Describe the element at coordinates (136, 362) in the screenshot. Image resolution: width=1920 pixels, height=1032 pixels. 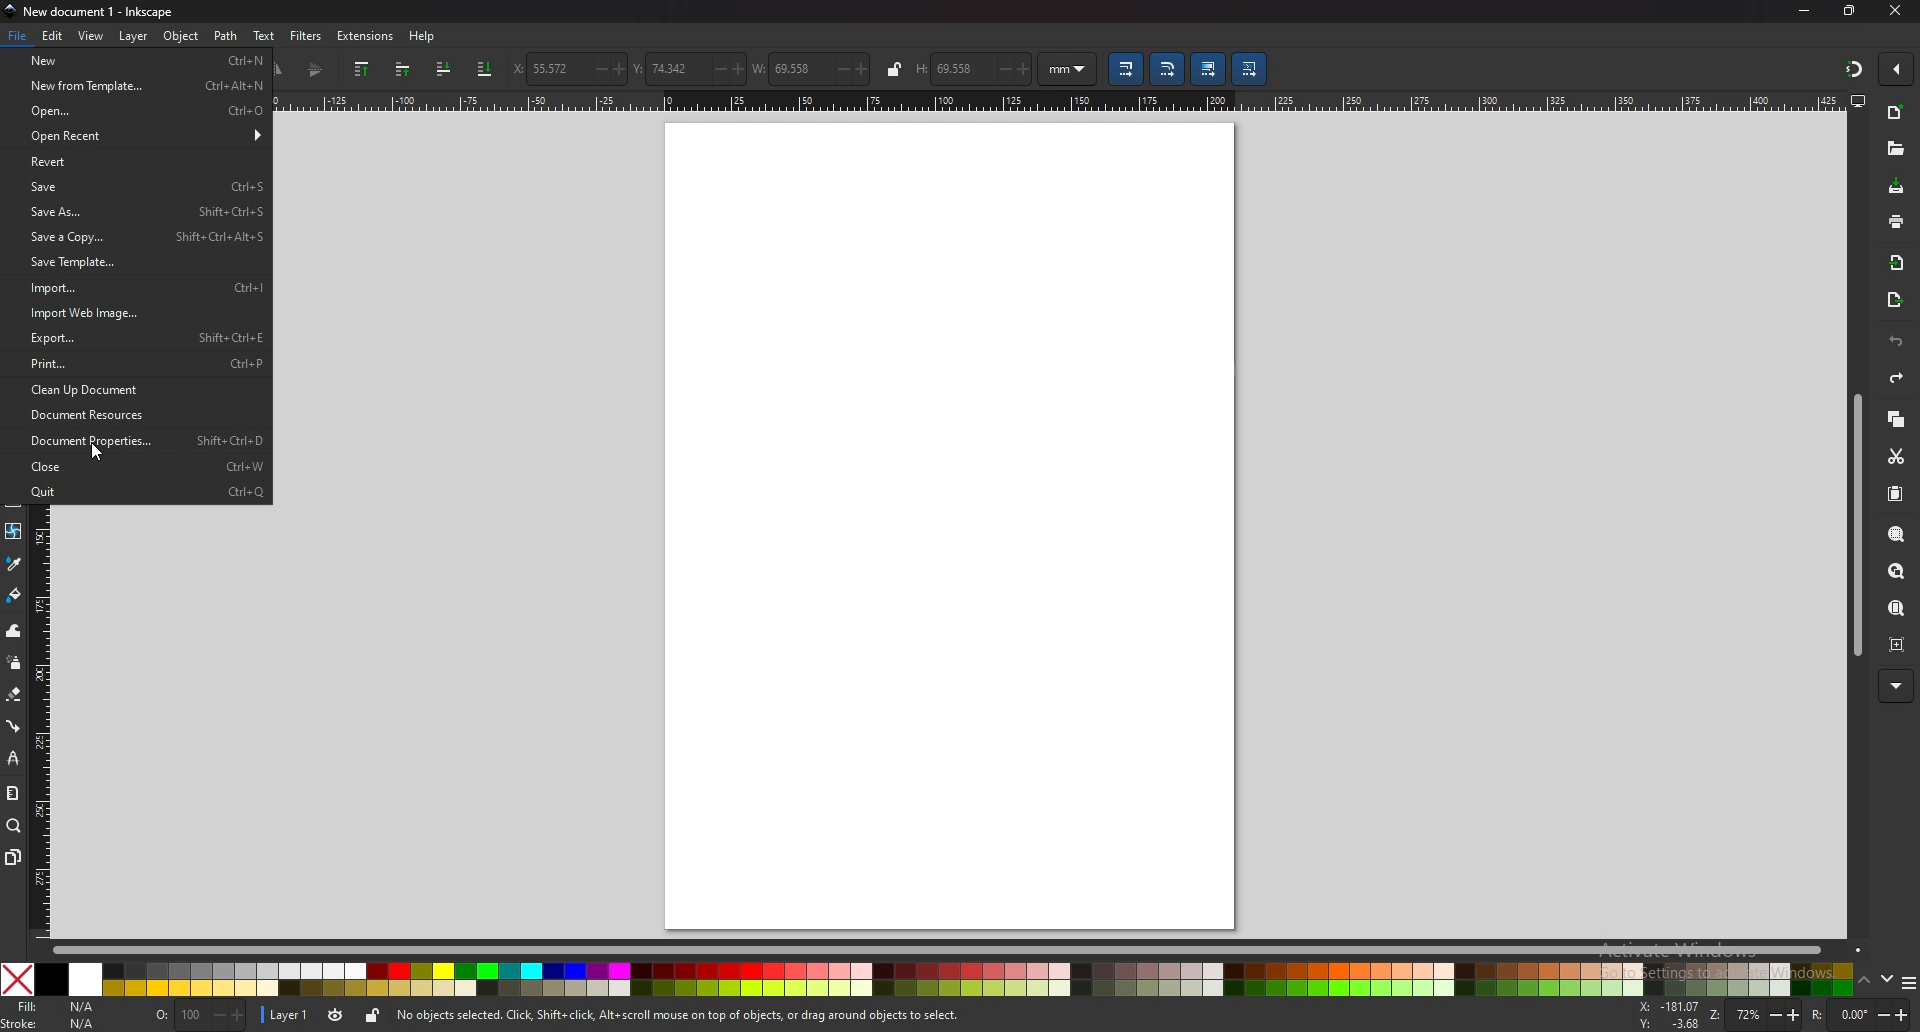
I see `print` at that location.